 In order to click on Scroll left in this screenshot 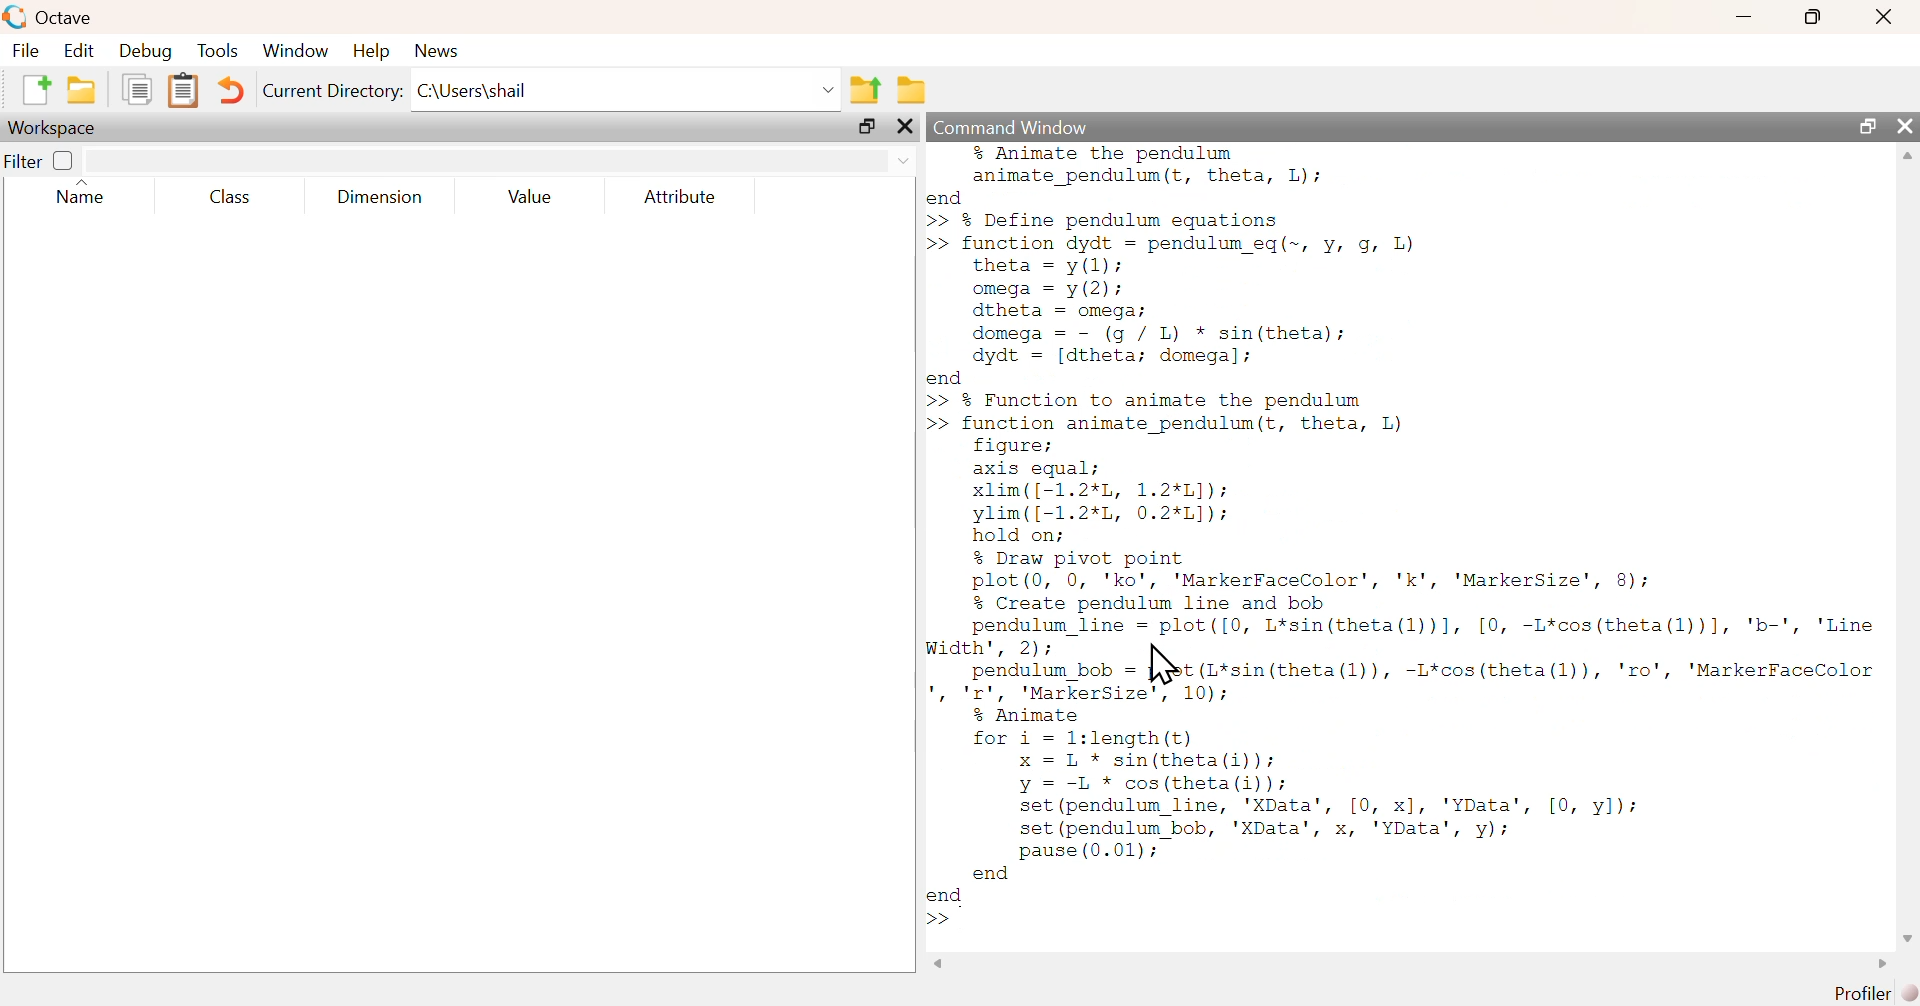, I will do `click(945, 964)`.